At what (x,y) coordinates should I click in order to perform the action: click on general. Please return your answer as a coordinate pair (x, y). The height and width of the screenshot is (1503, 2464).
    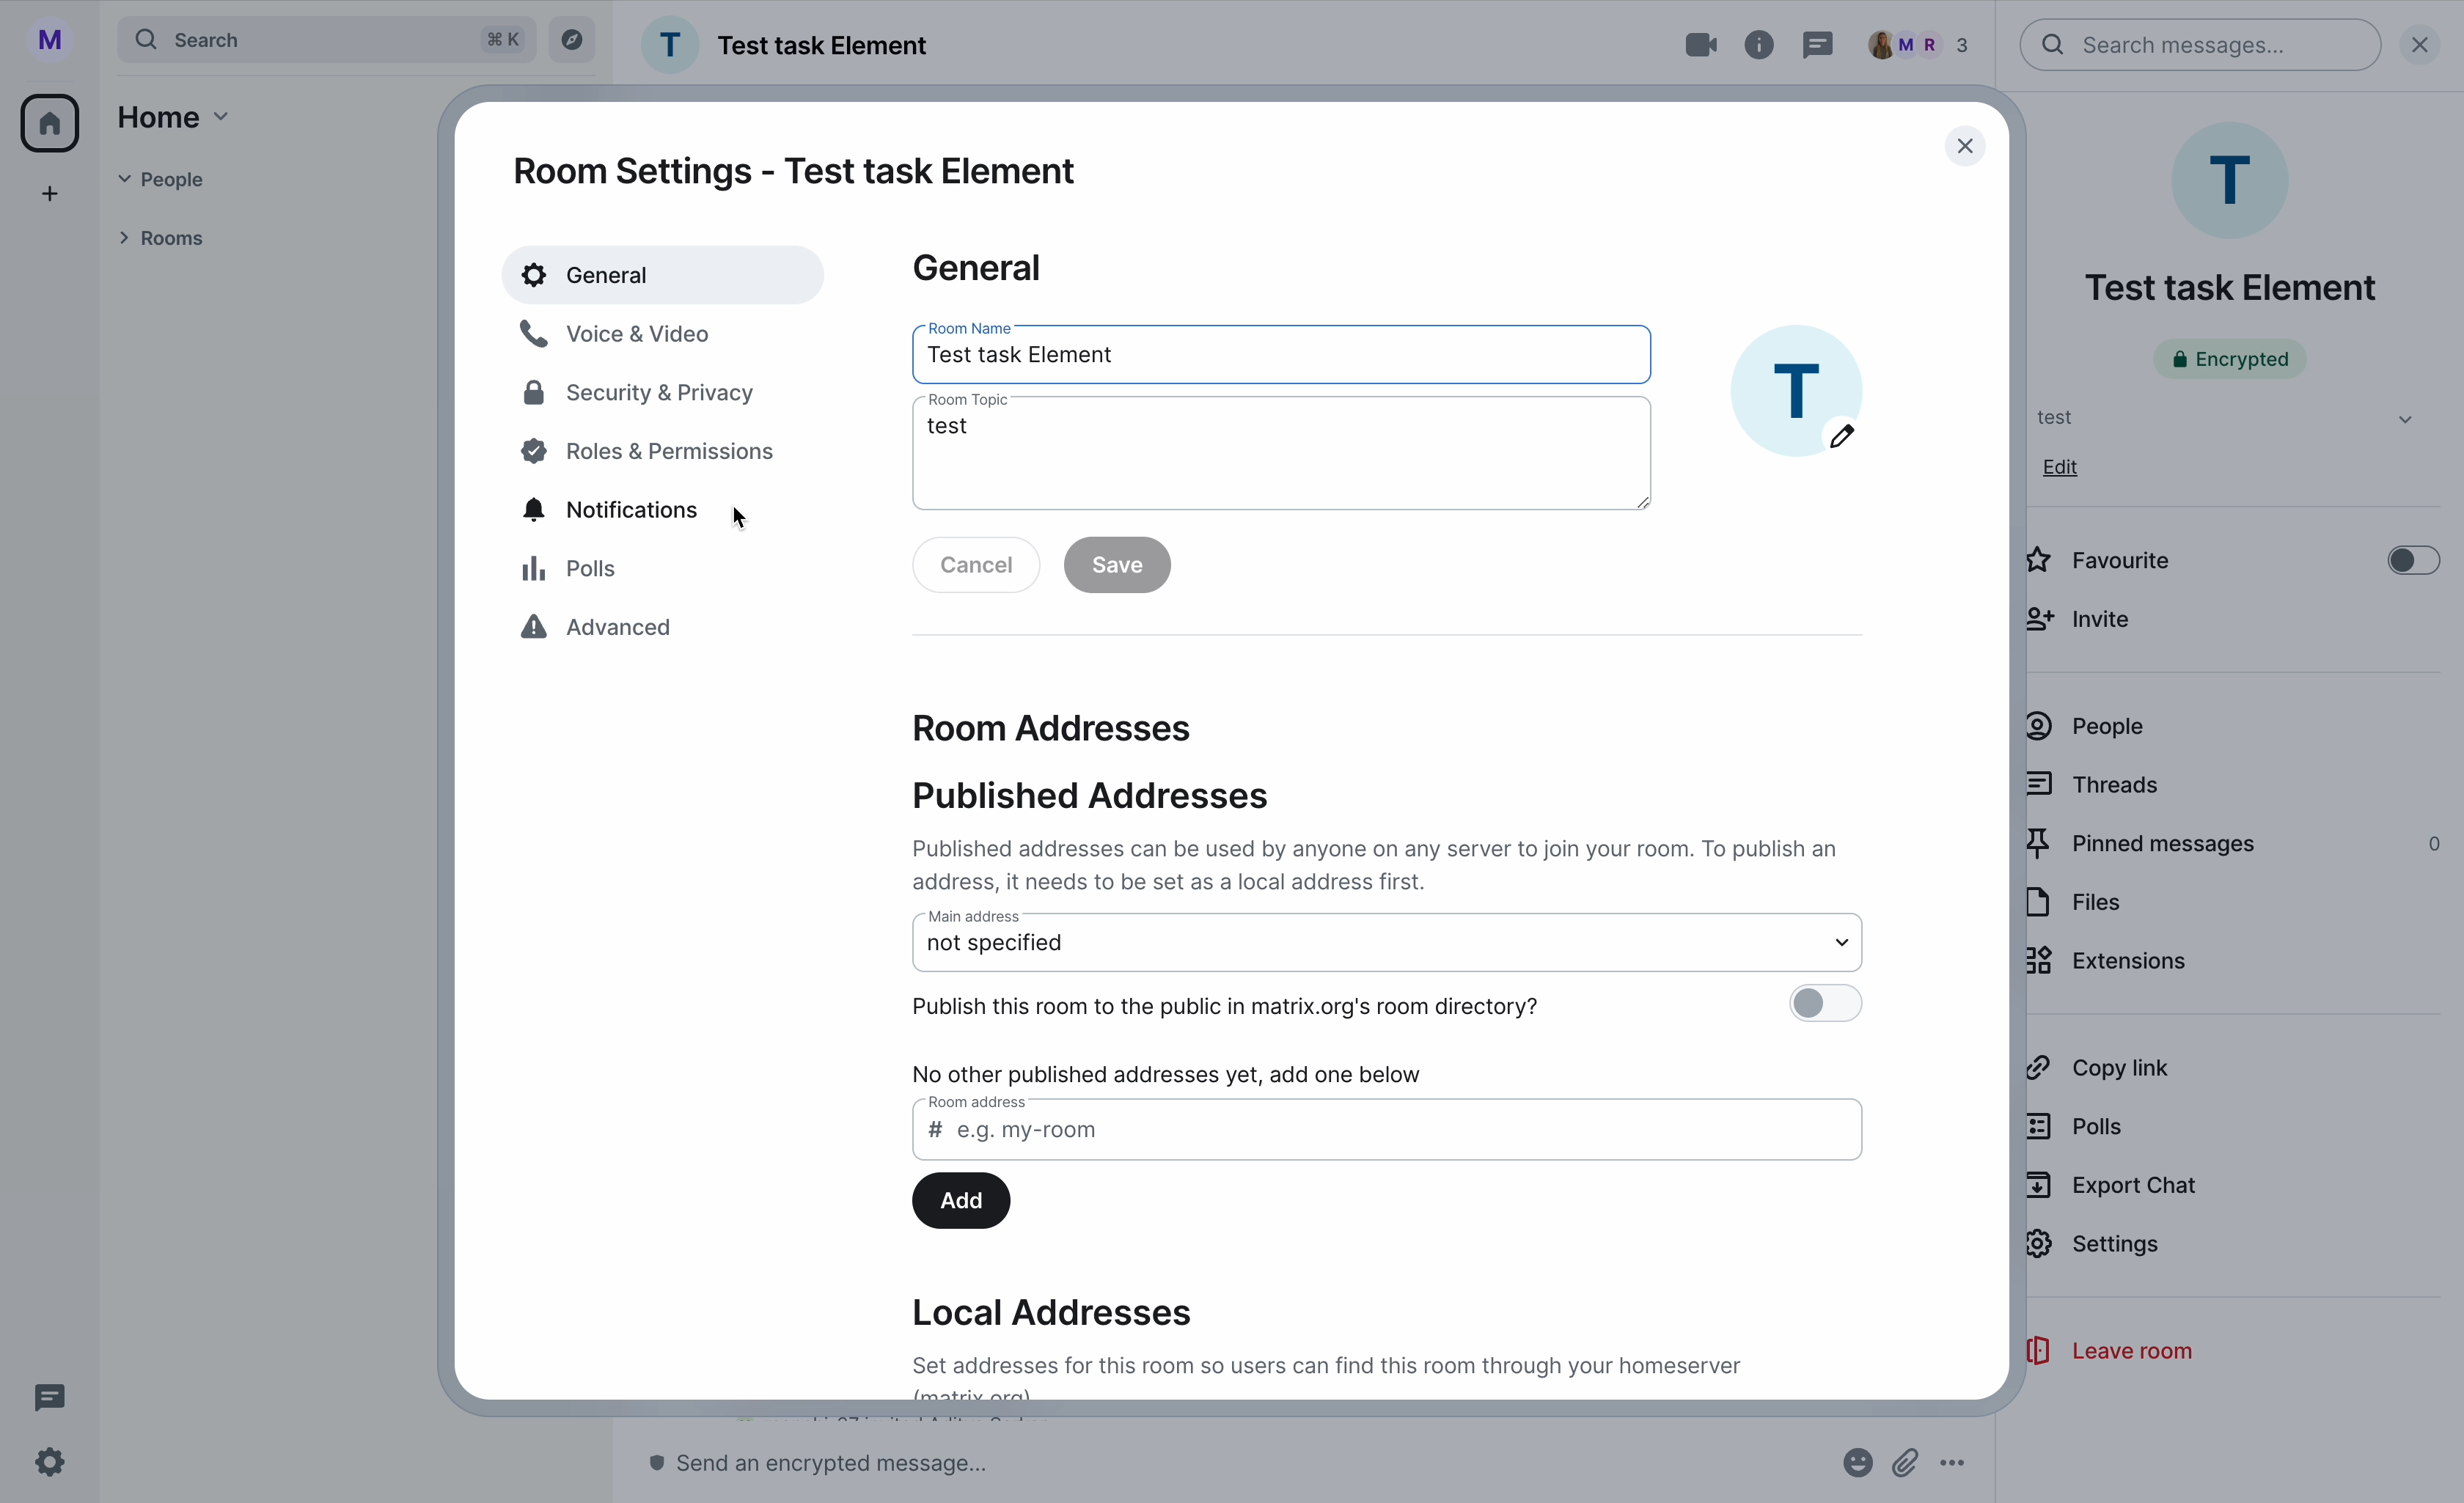
    Looking at the image, I should click on (982, 270).